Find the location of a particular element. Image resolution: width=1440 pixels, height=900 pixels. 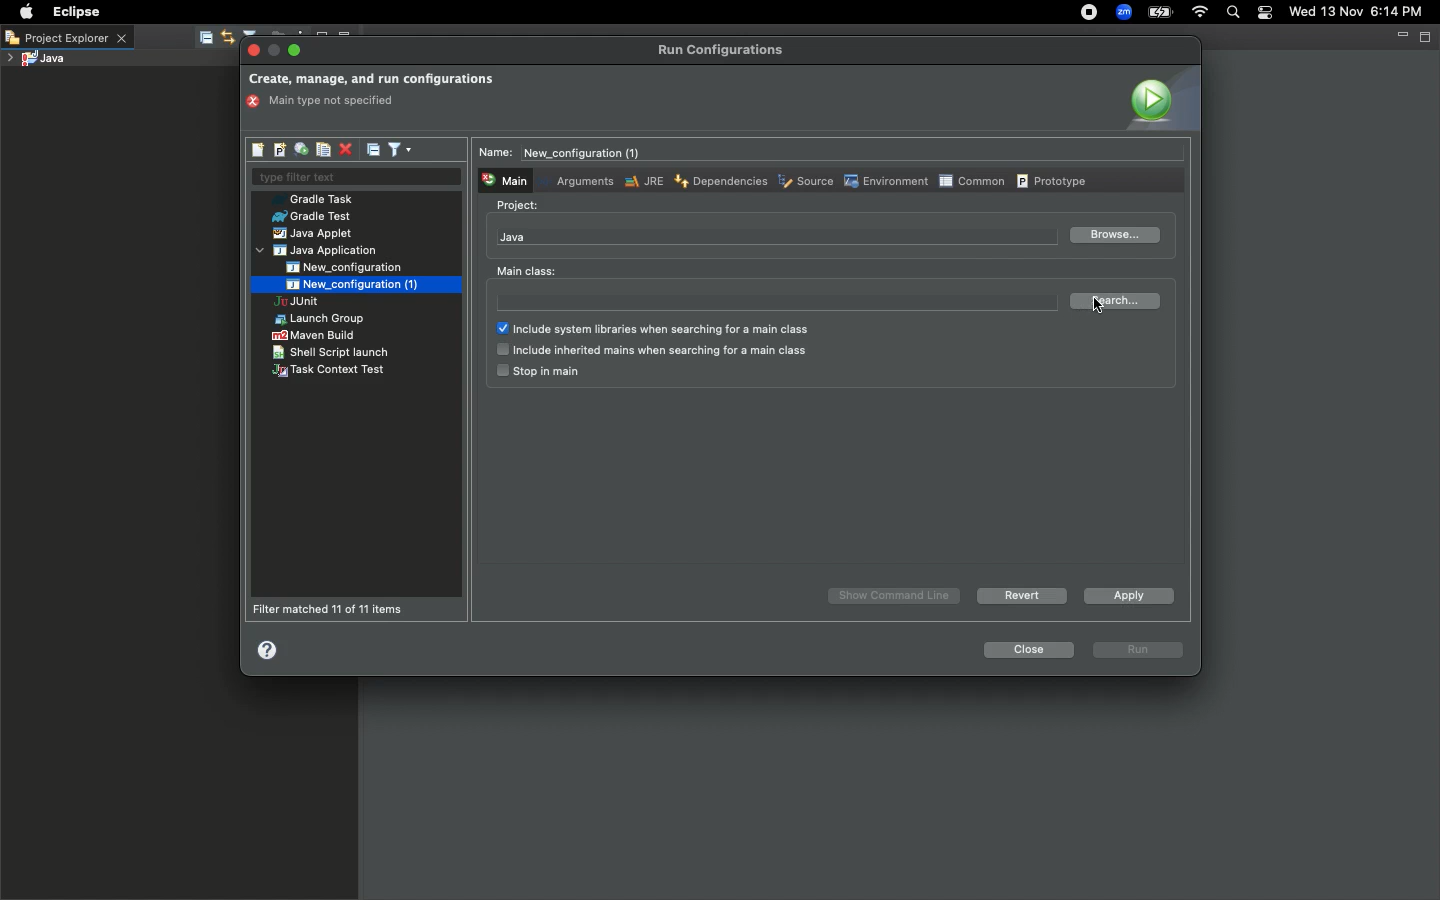

Filter matched 11 of 11 items is located at coordinates (334, 609).